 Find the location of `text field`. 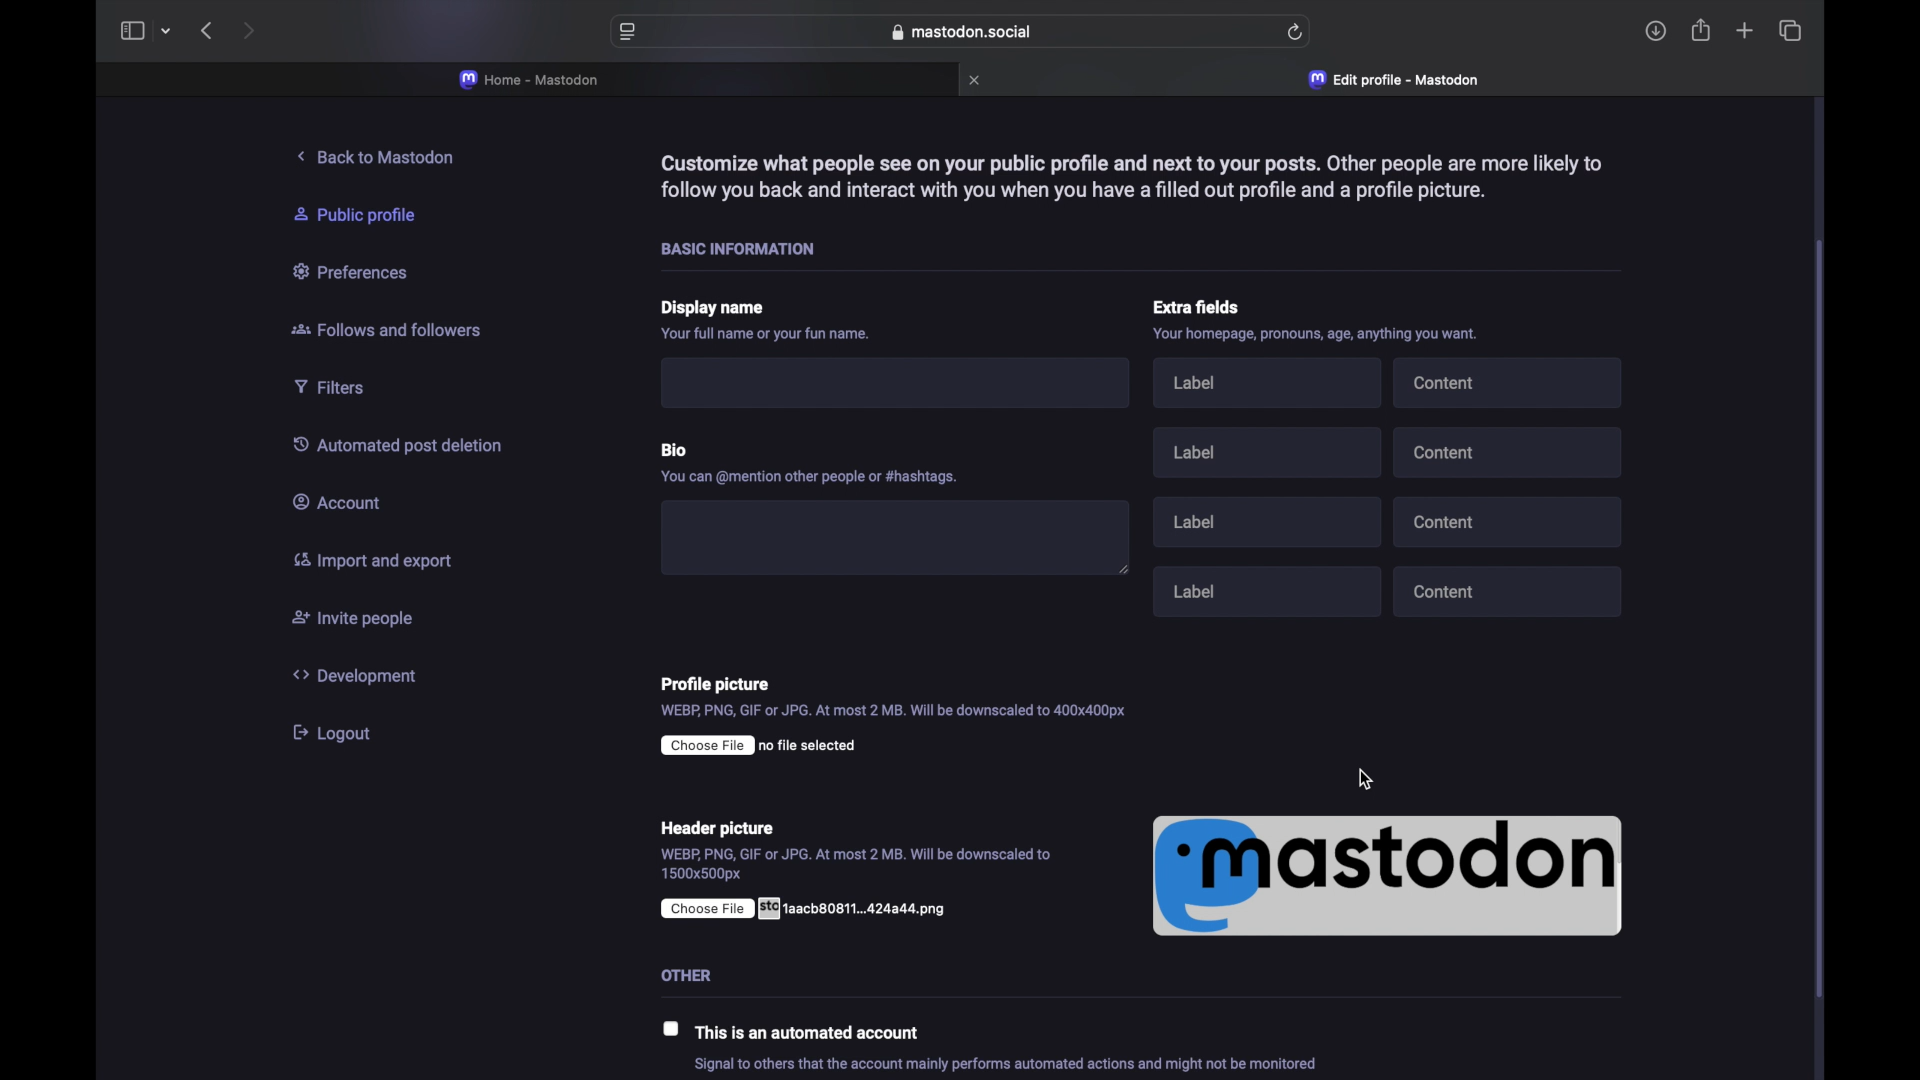

text field is located at coordinates (904, 385).